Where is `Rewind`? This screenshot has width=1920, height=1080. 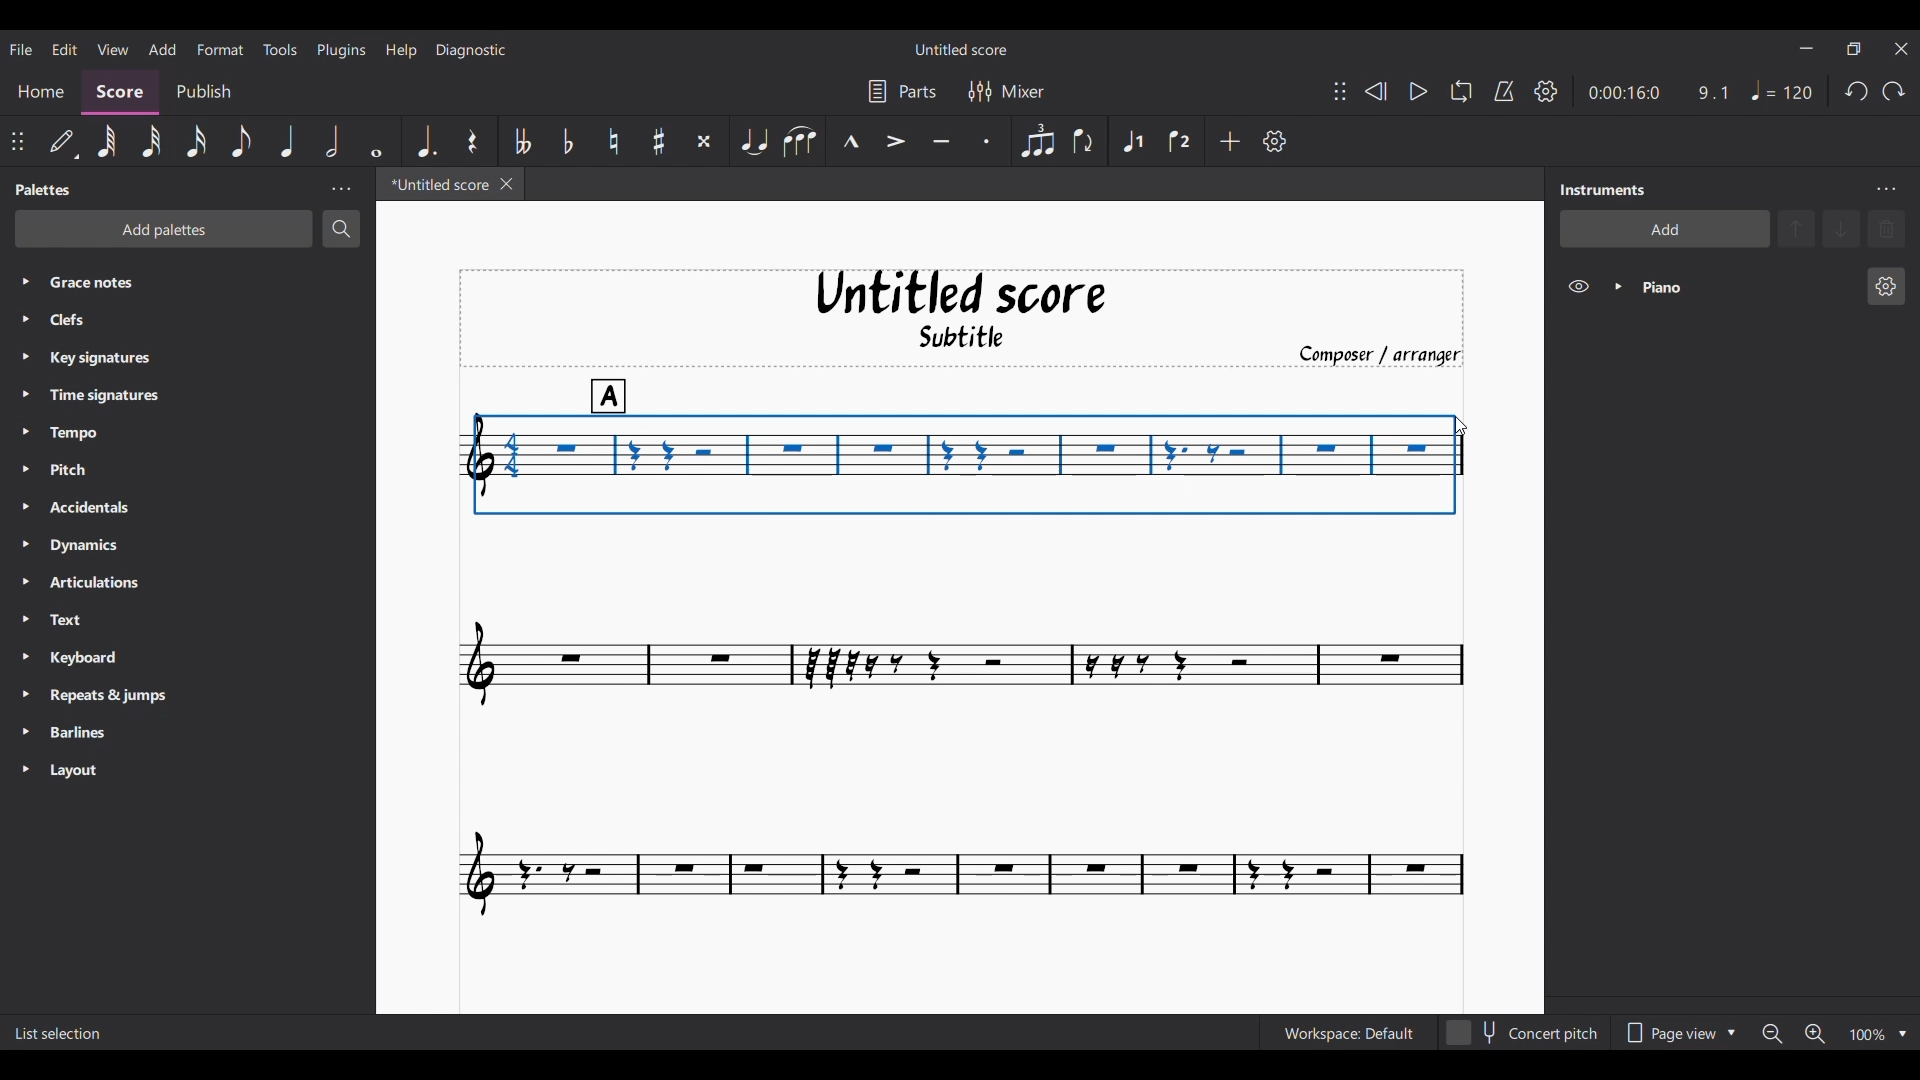
Rewind is located at coordinates (1375, 91).